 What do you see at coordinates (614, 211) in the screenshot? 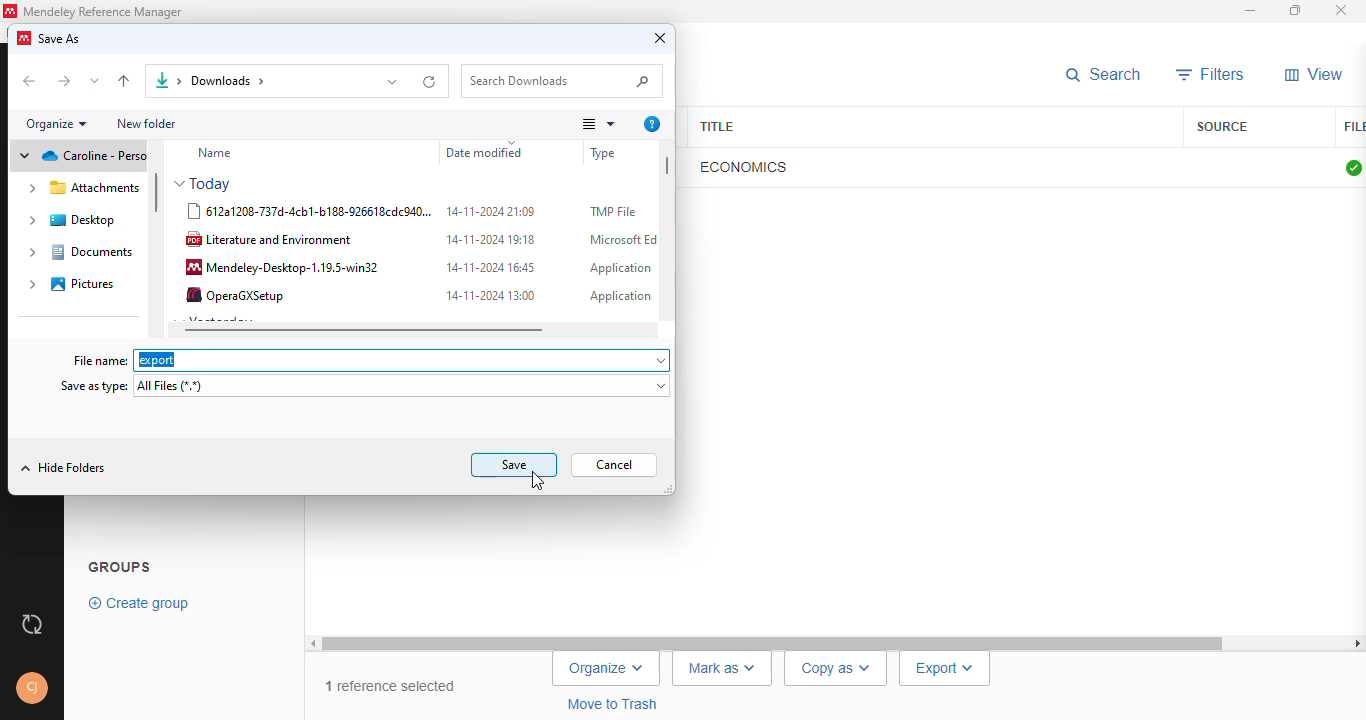
I see `TMP File` at bounding box center [614, 211].